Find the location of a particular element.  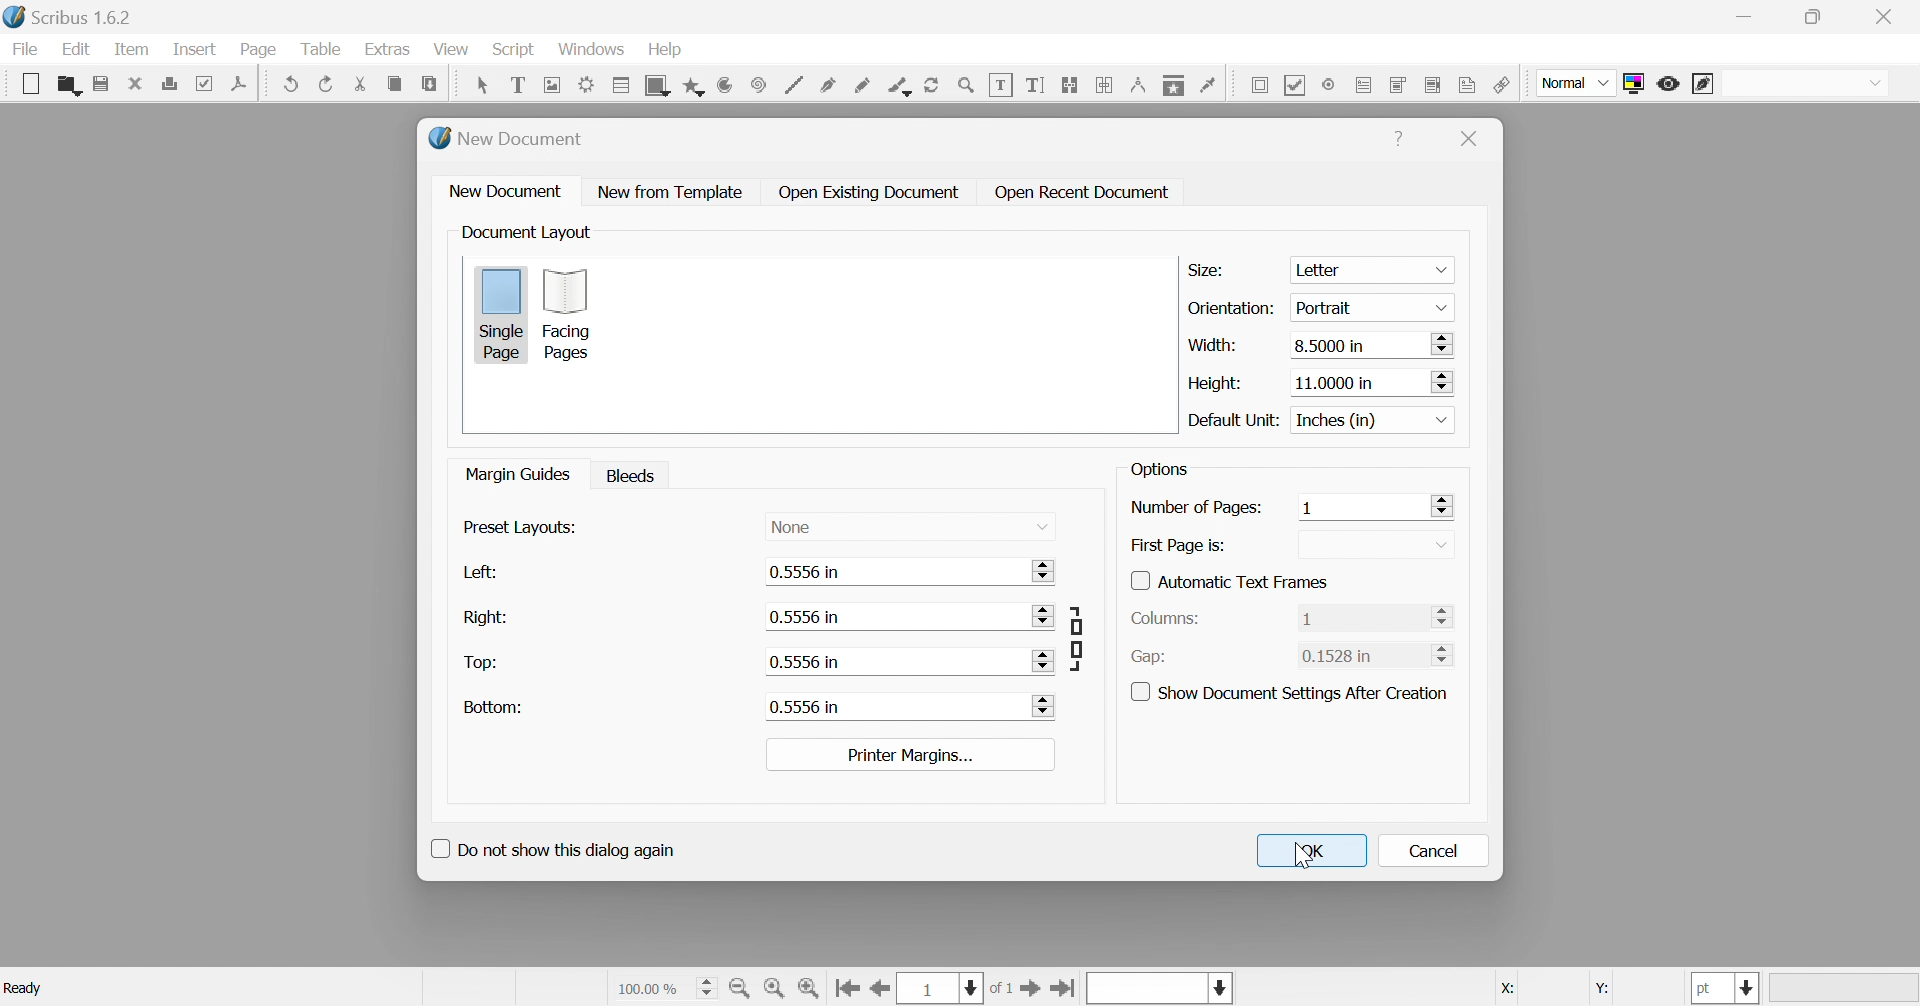

image frame is located at coordinates (555, 85).